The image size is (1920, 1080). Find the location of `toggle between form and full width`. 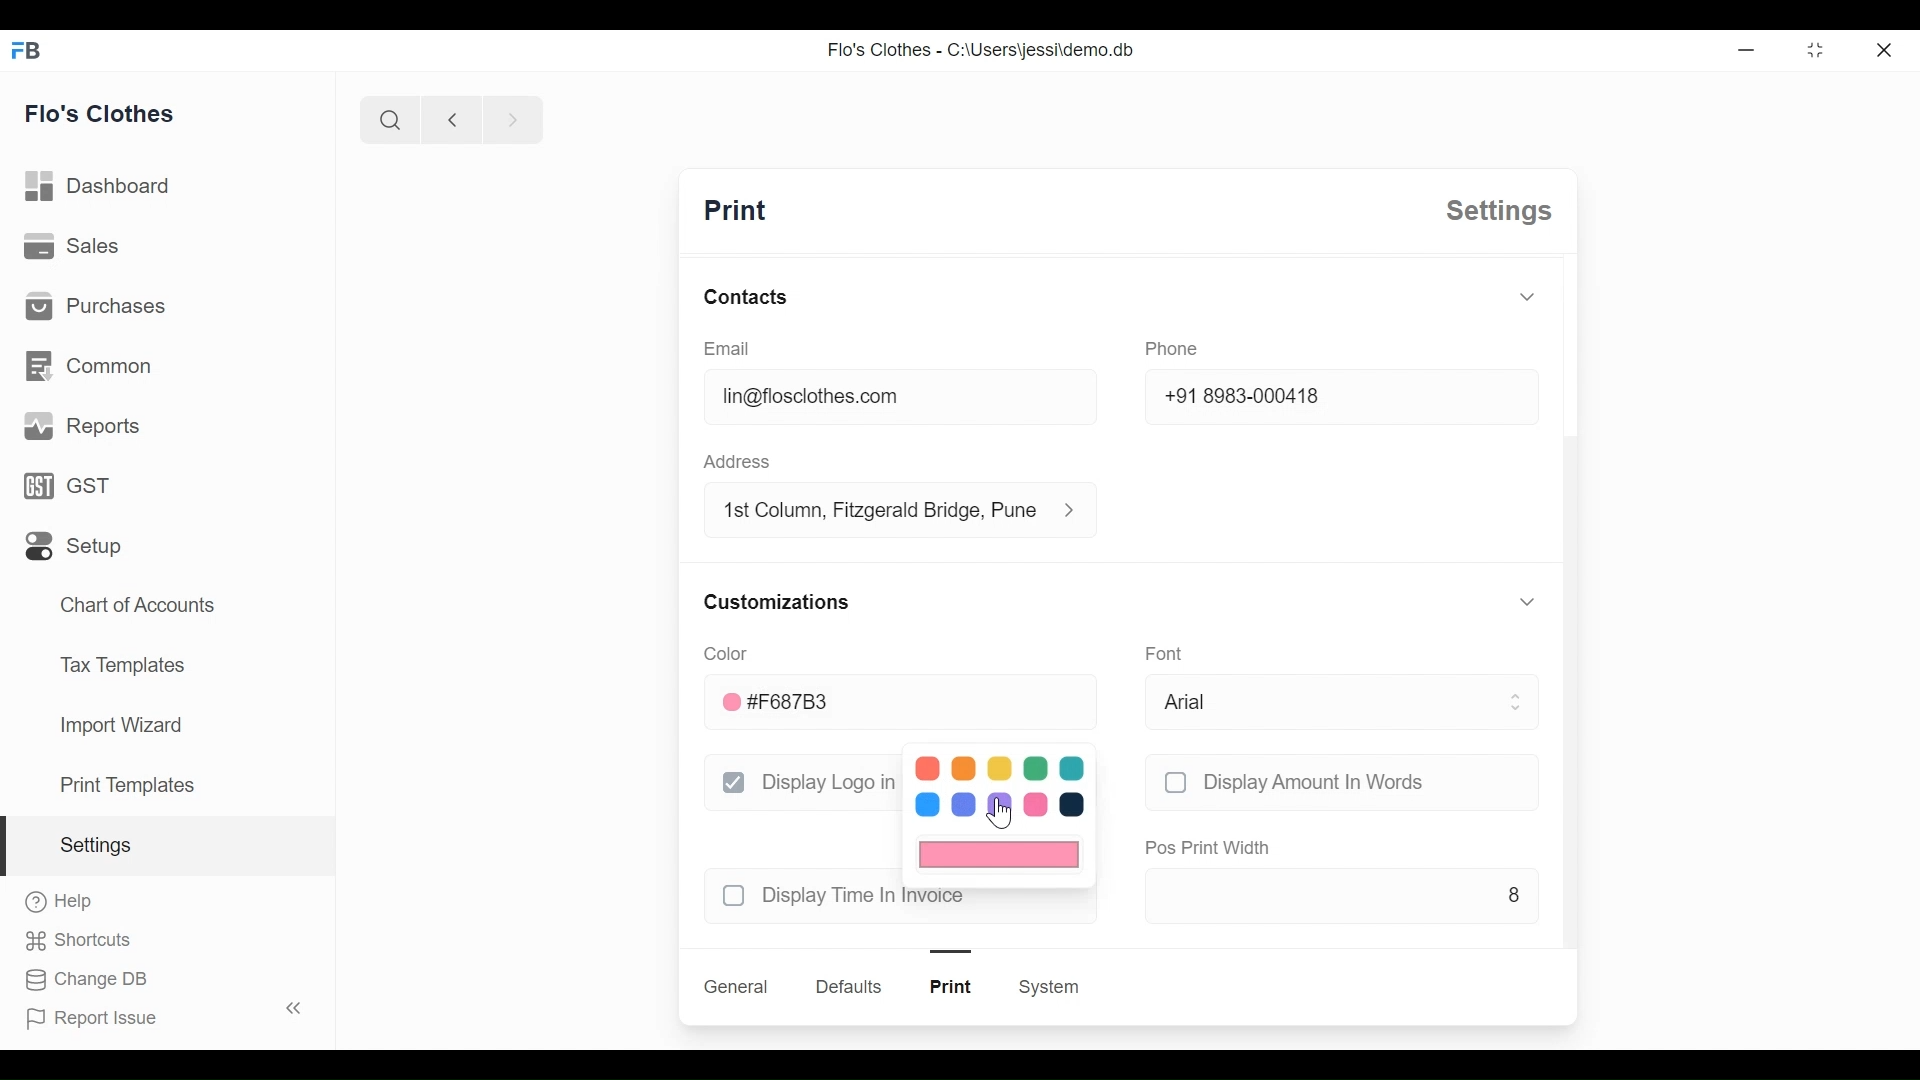

toggle between form and full width is located at coordinates (1816, 50).